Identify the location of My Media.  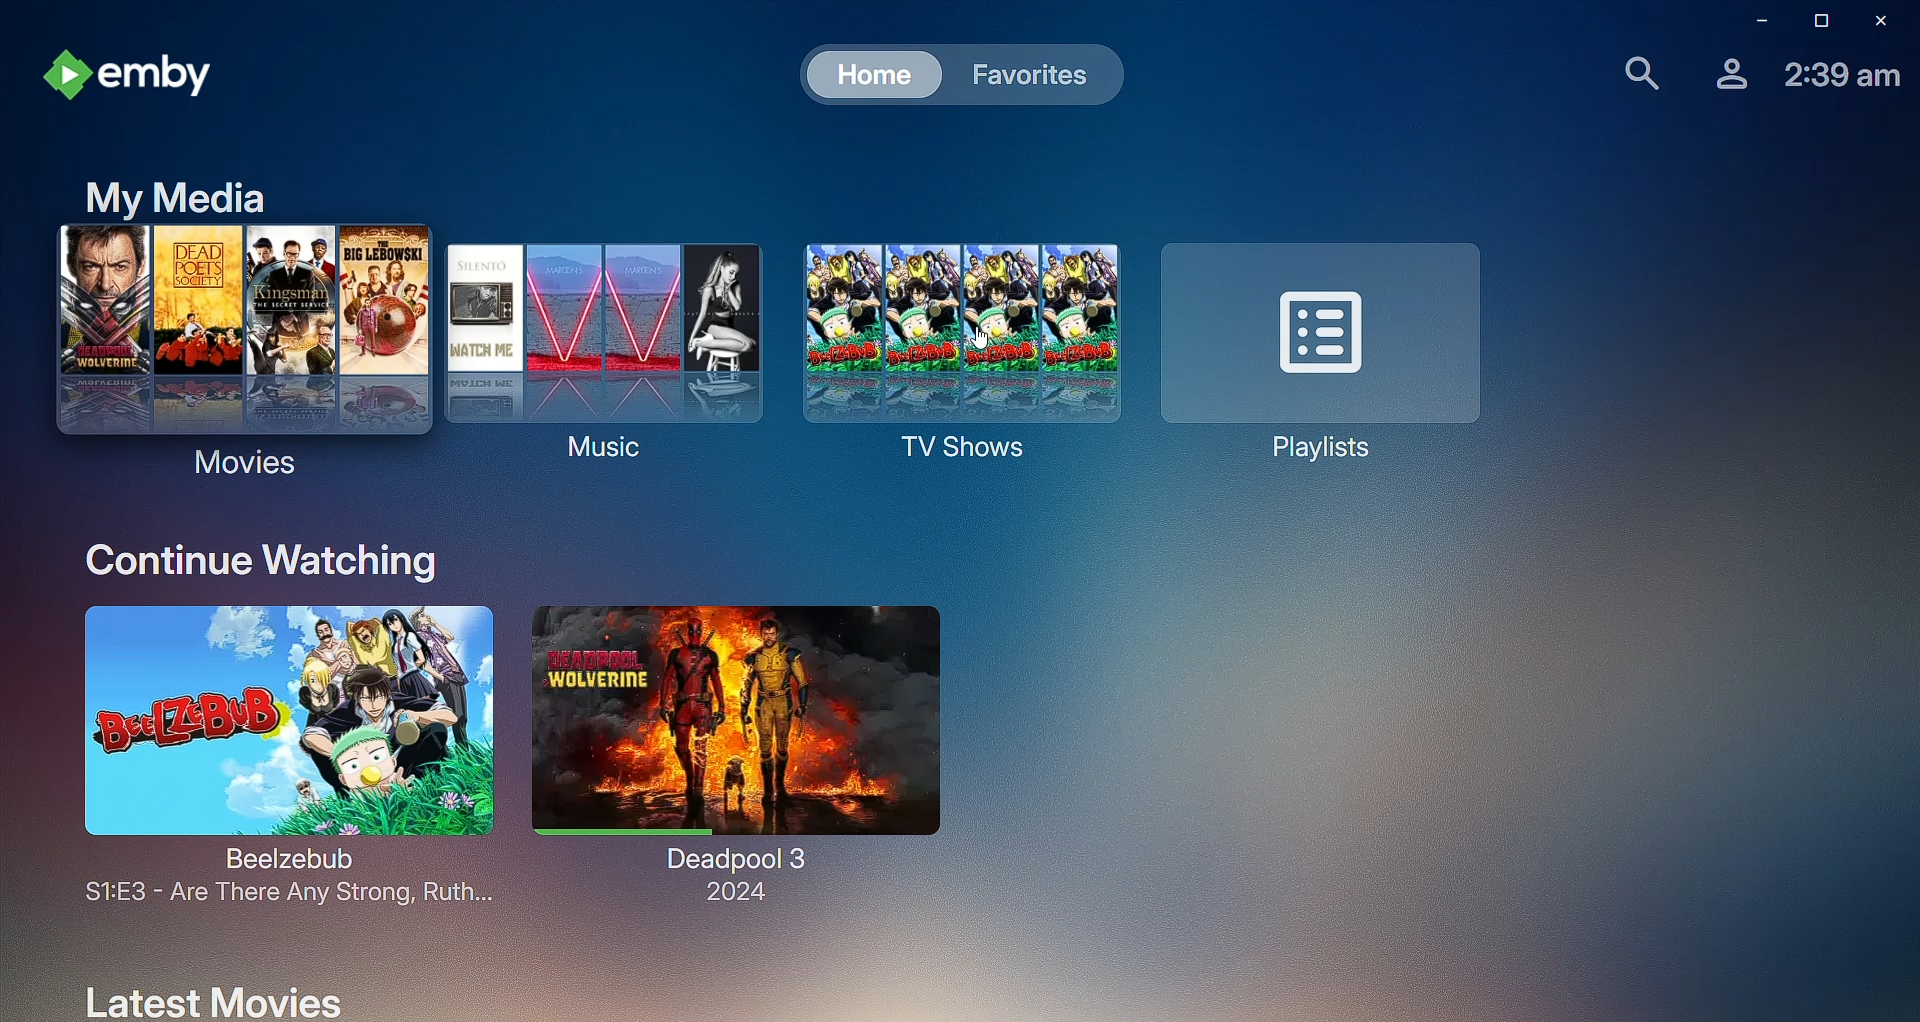
(160, 191).